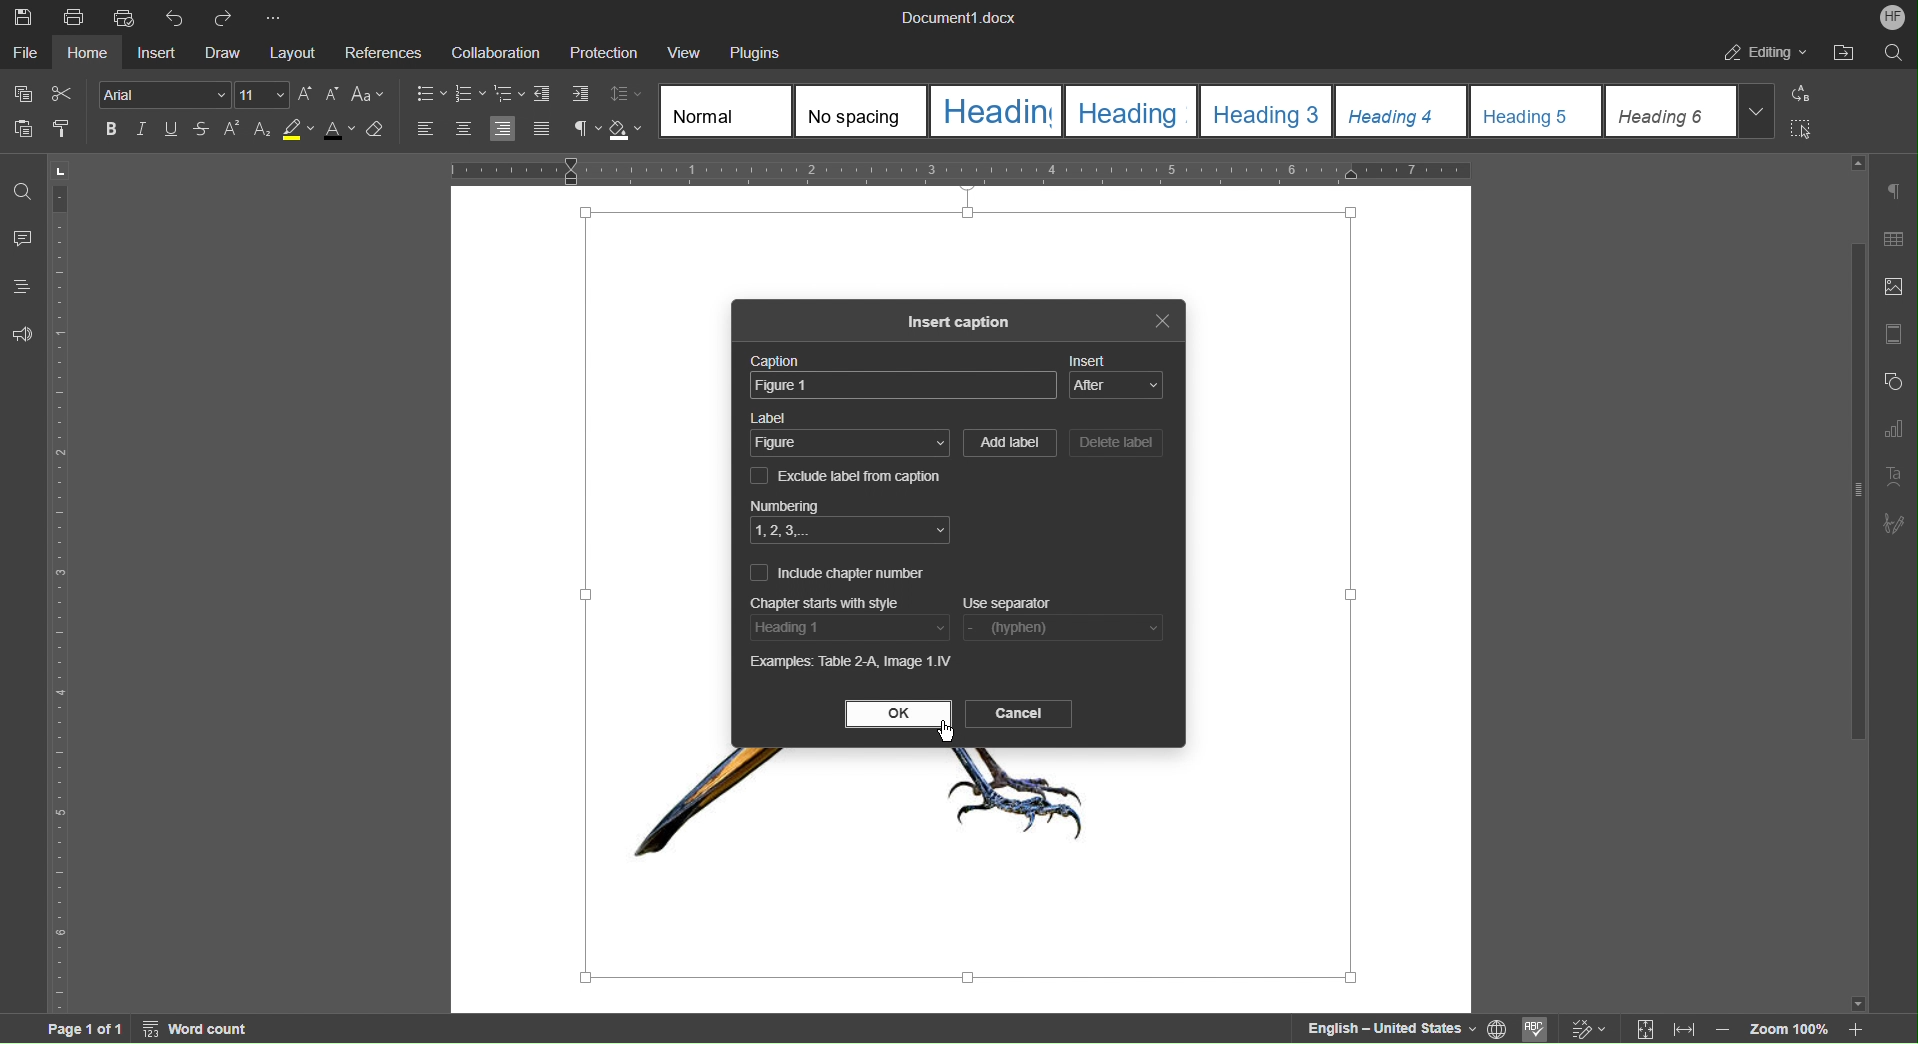 This screenshot has width=1918, height=1044. I want to click on Numbered List, so click(471, 93).